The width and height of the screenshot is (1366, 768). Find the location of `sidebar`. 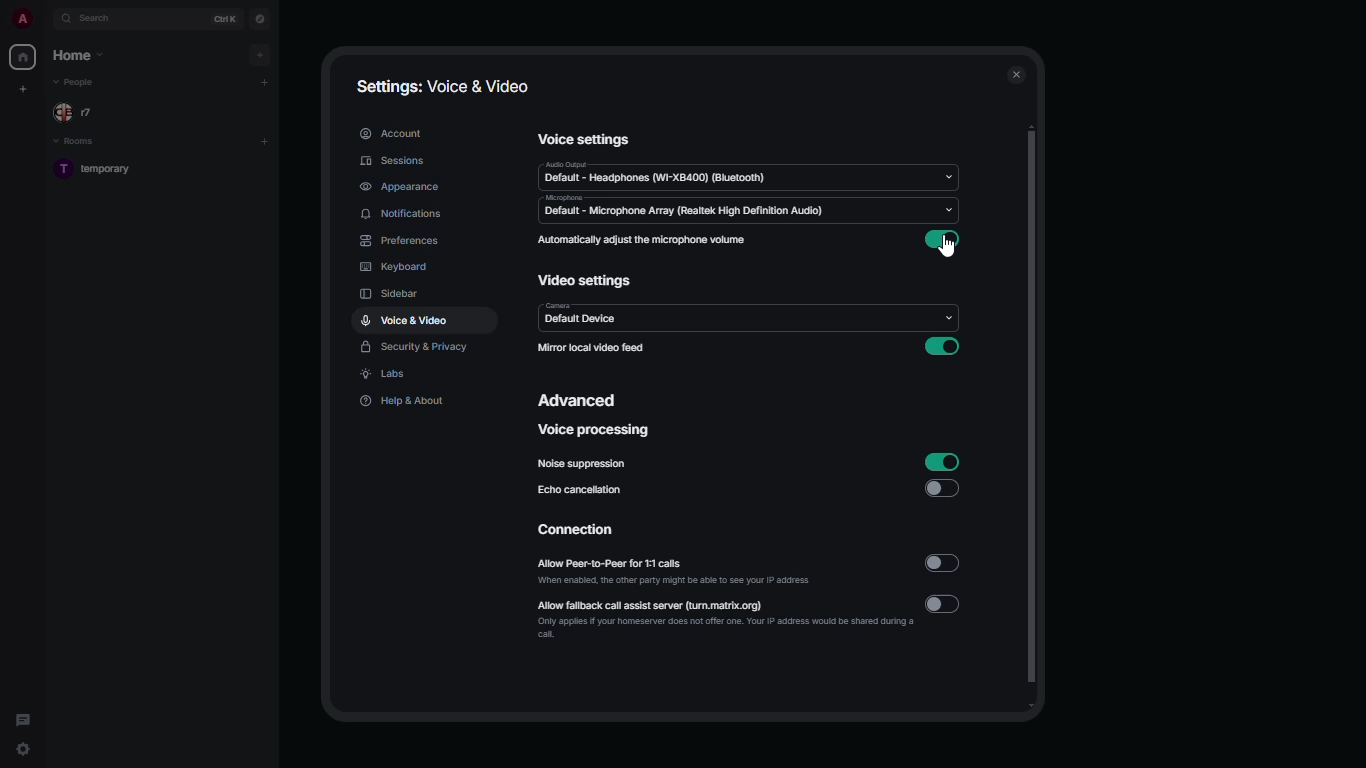

sidebar is located at coordinates (396, 293).